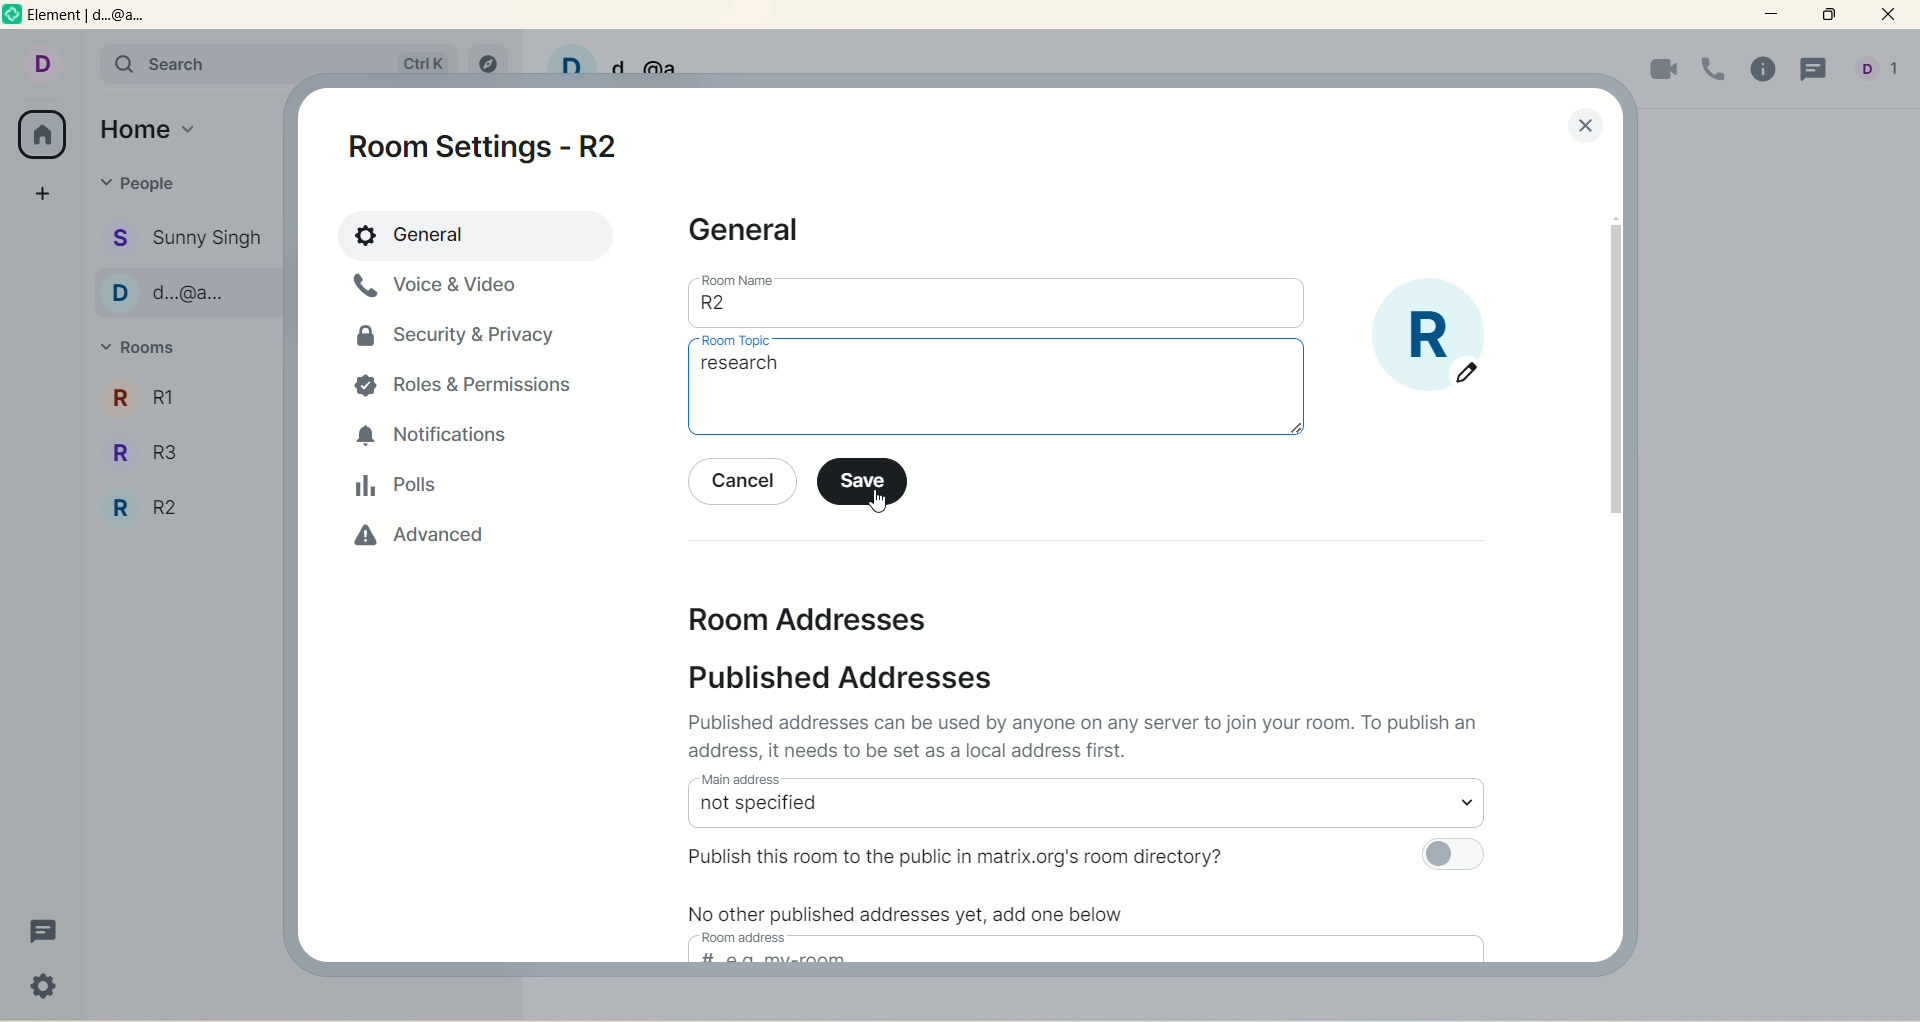 The image size is (1920, 1022). Describe the element at coordinates (738, 279) in the screenshot. I see `room name` at that location.